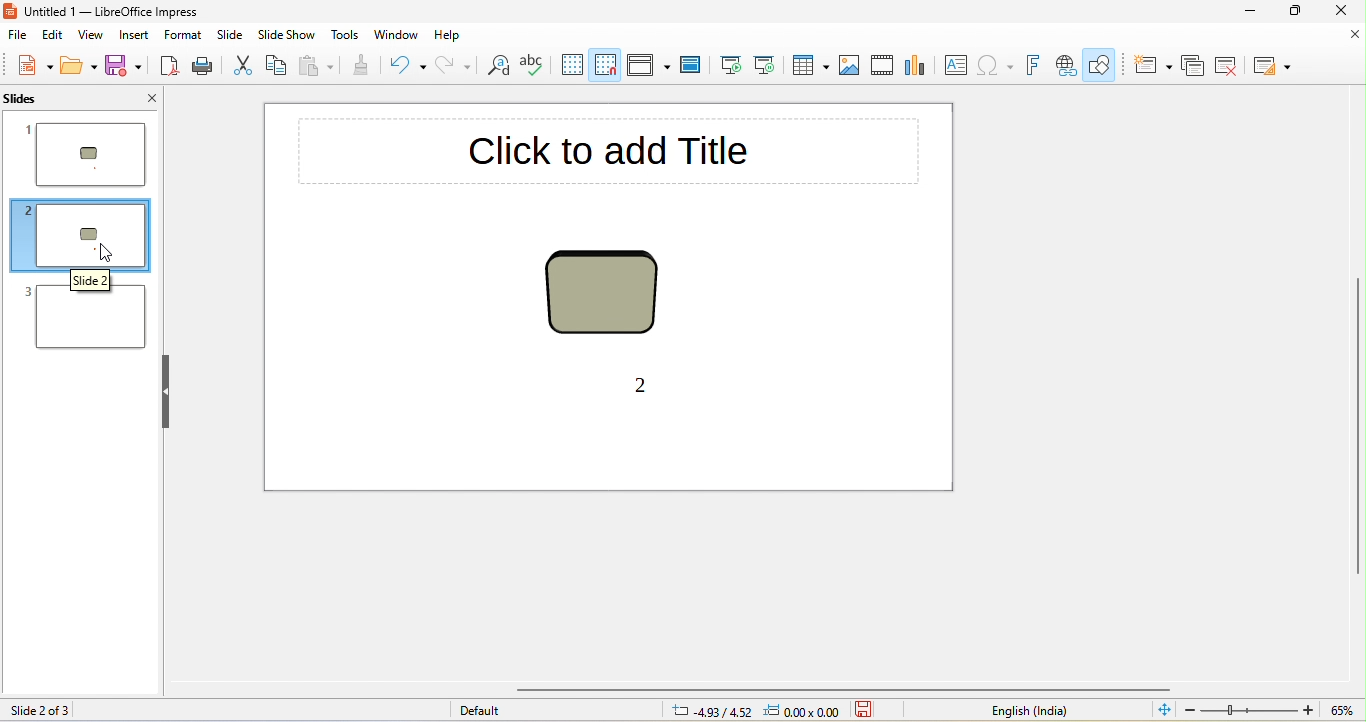 This screenshot has height=722, width=1366. I want to click on 2, so click(639, 387).